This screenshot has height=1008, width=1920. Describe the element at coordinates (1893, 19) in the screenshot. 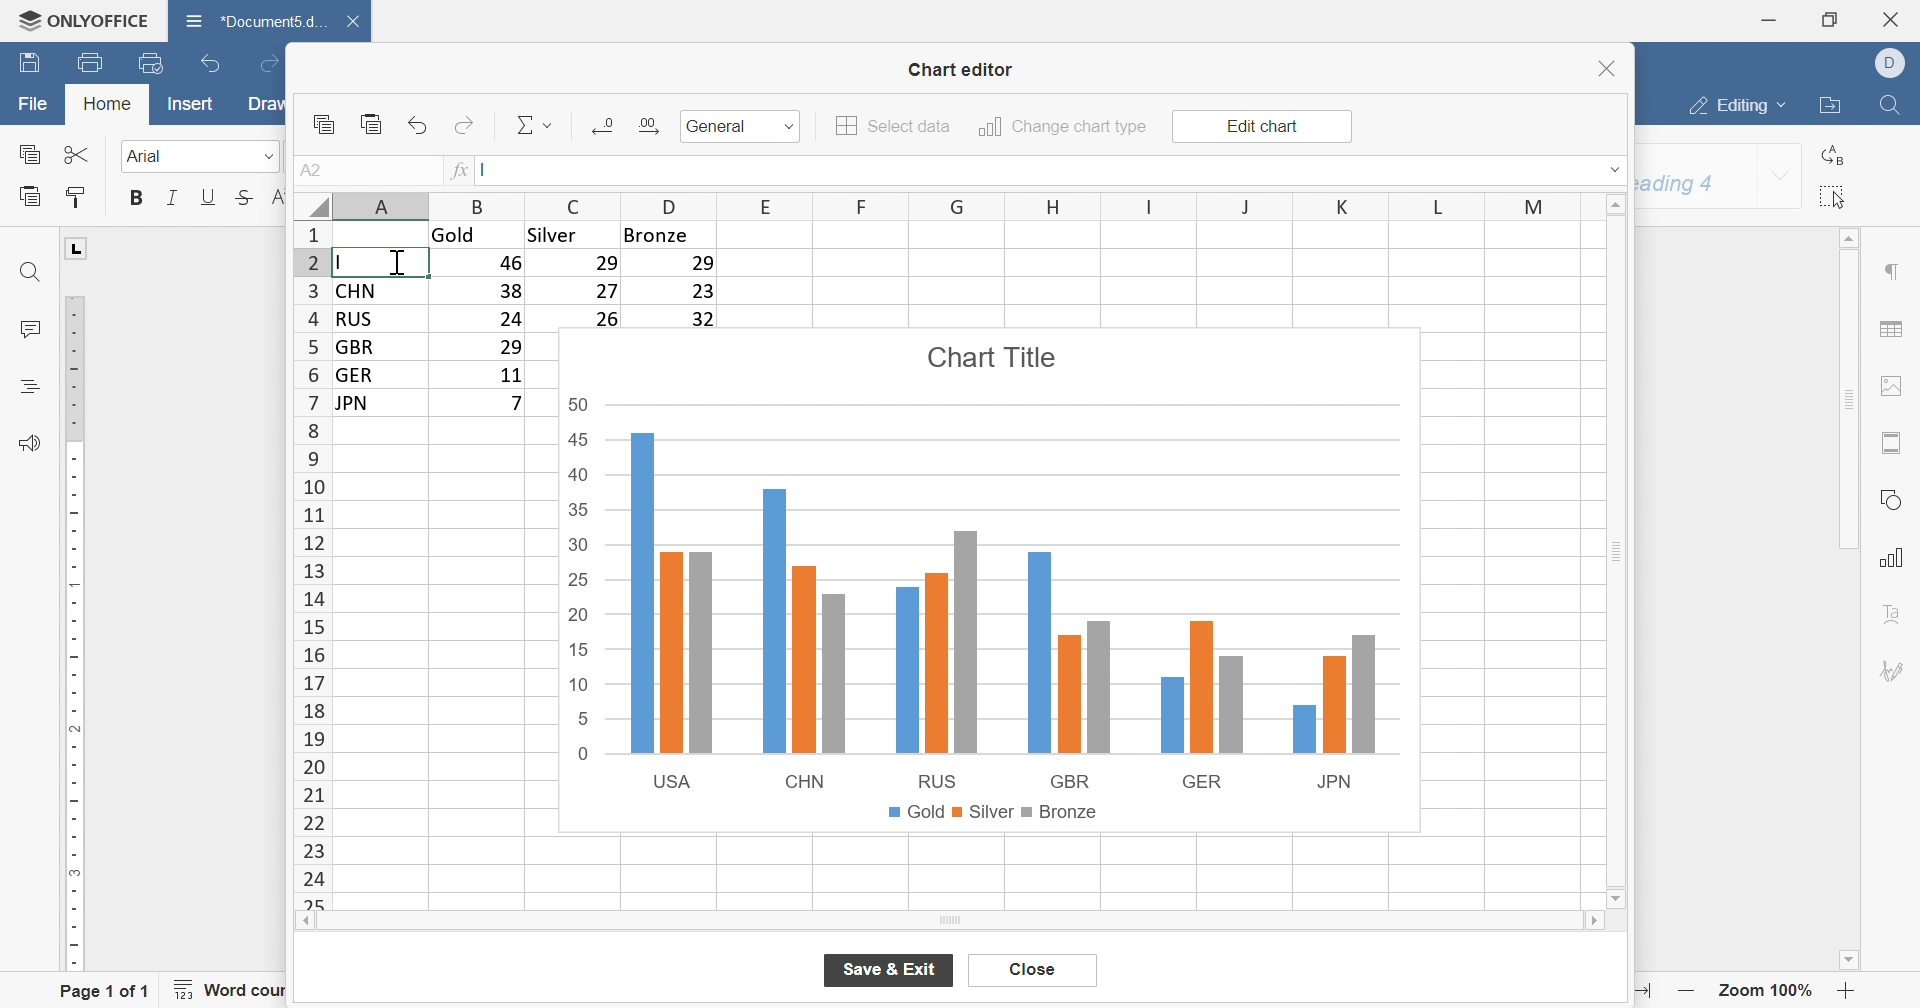

I see `close` at that location.